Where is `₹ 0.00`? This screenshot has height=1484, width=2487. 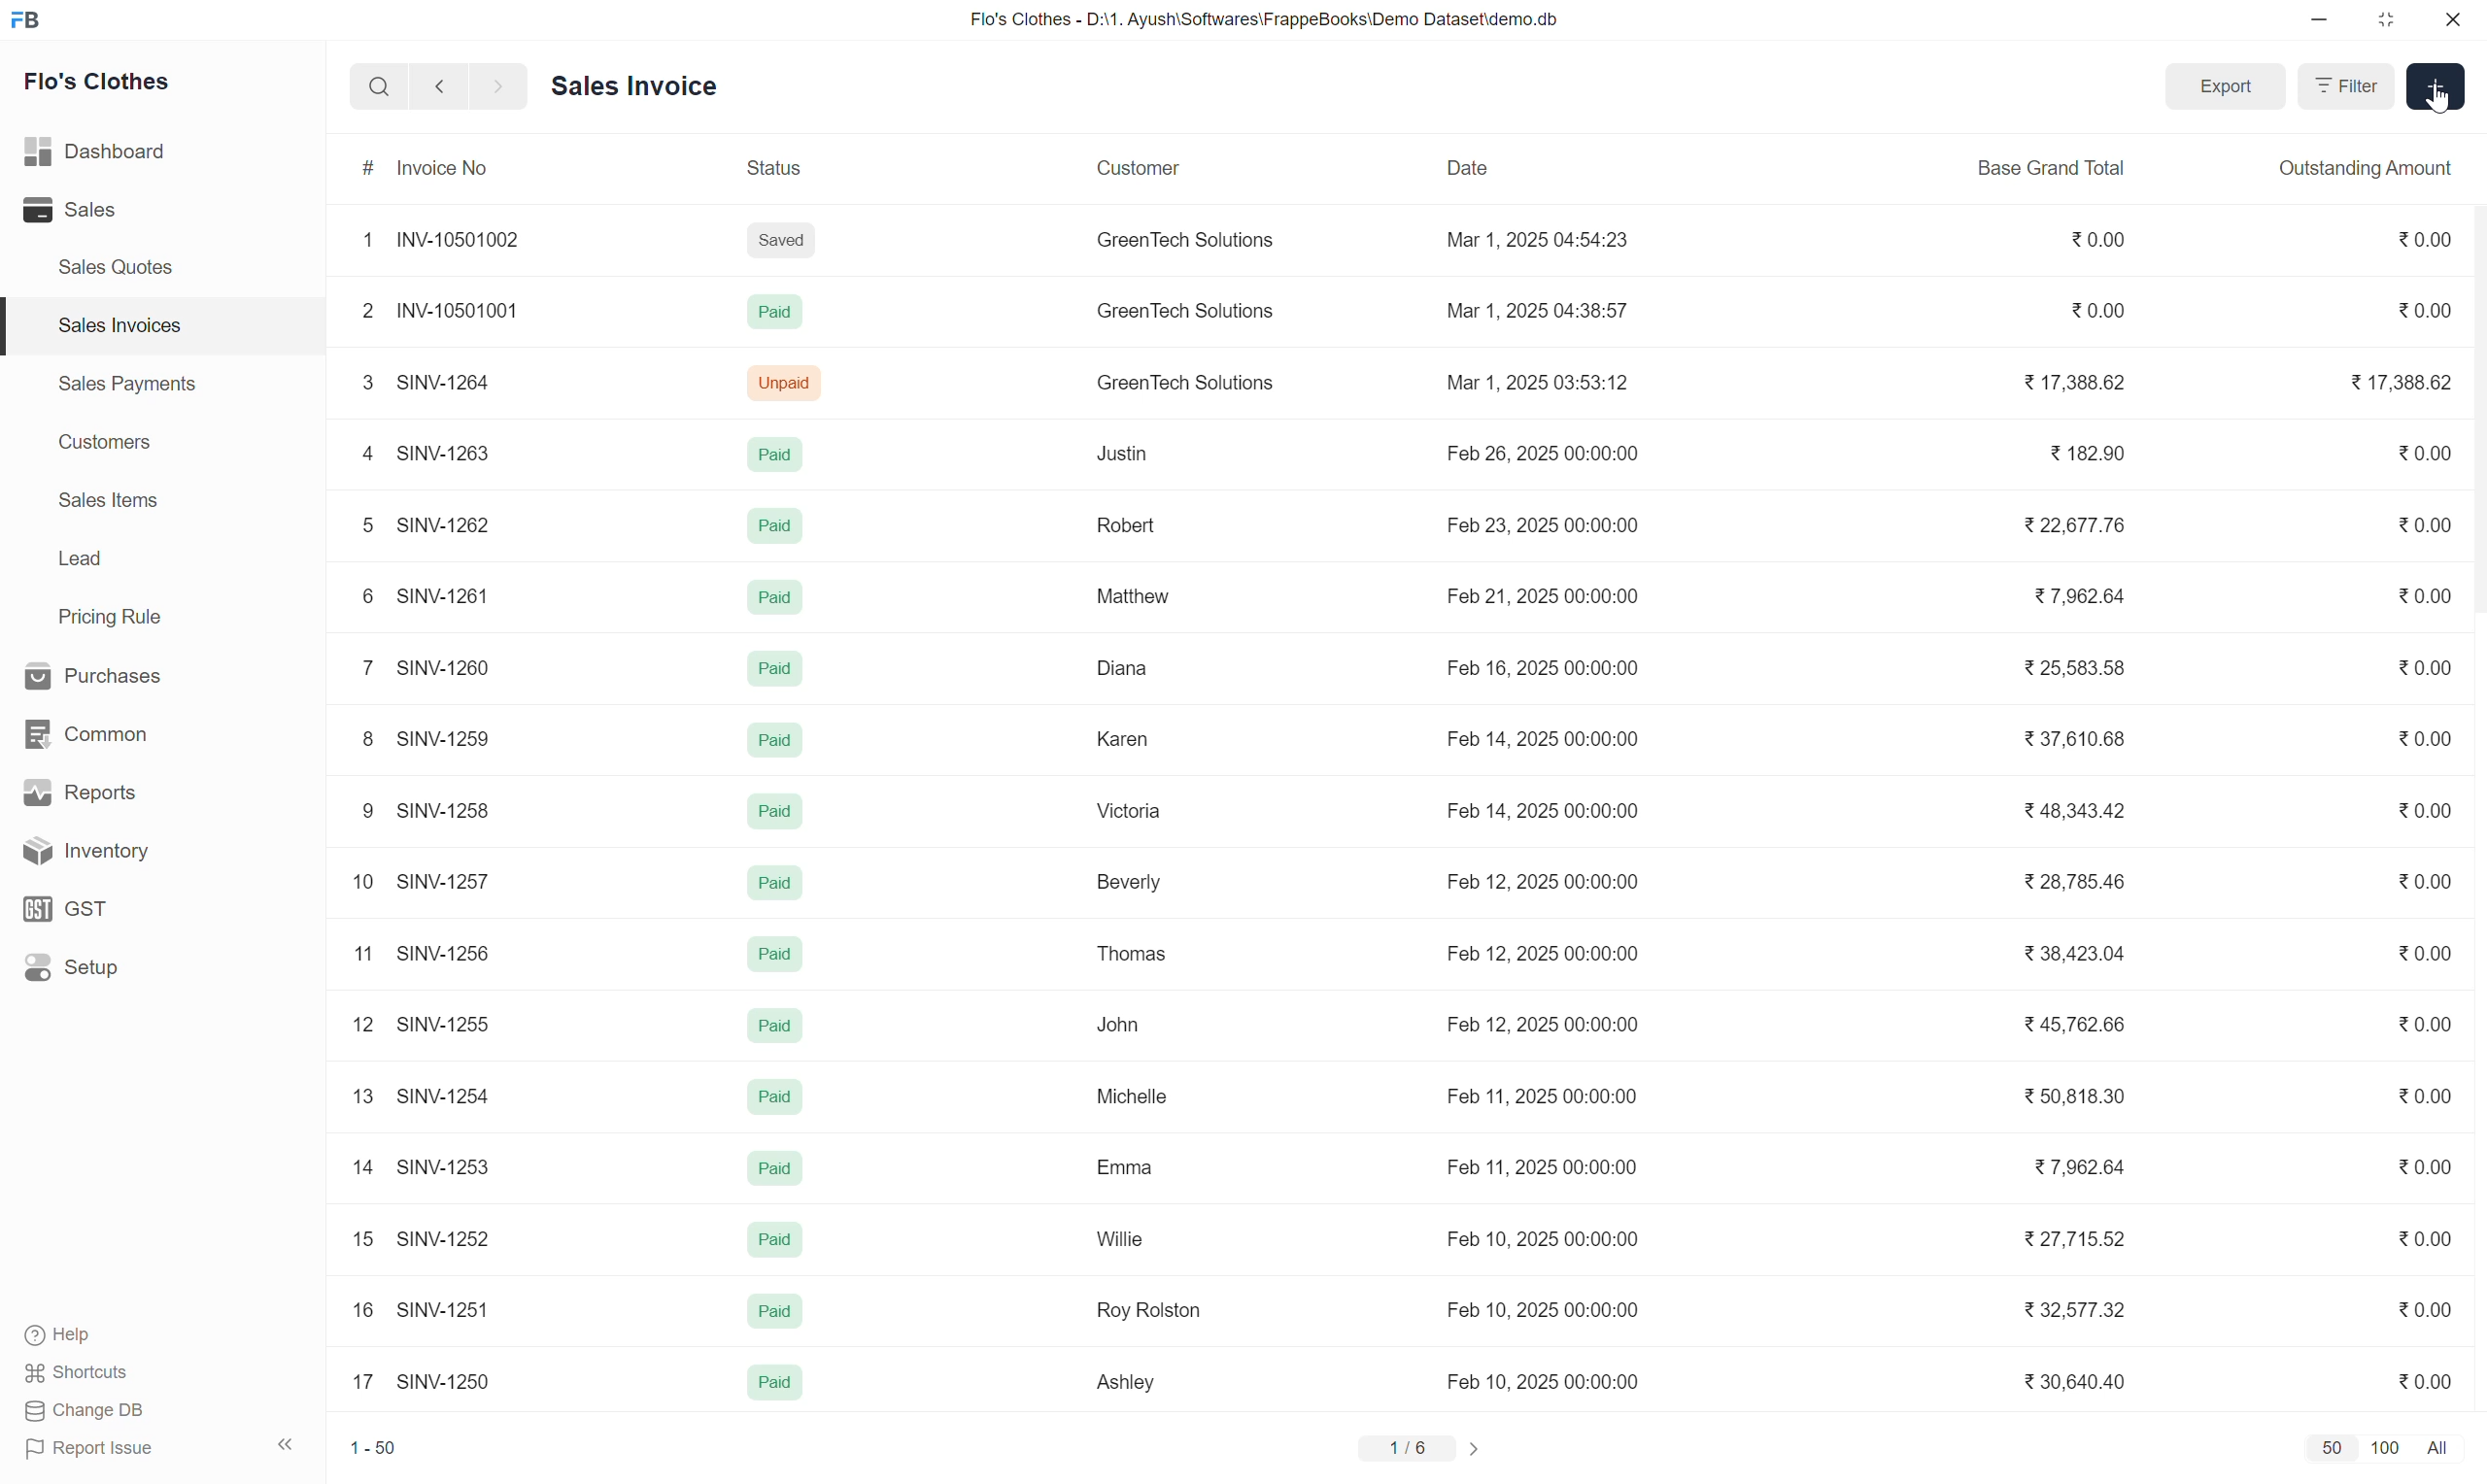 ₹ 0.00 is located at coordinates (2413, 240).